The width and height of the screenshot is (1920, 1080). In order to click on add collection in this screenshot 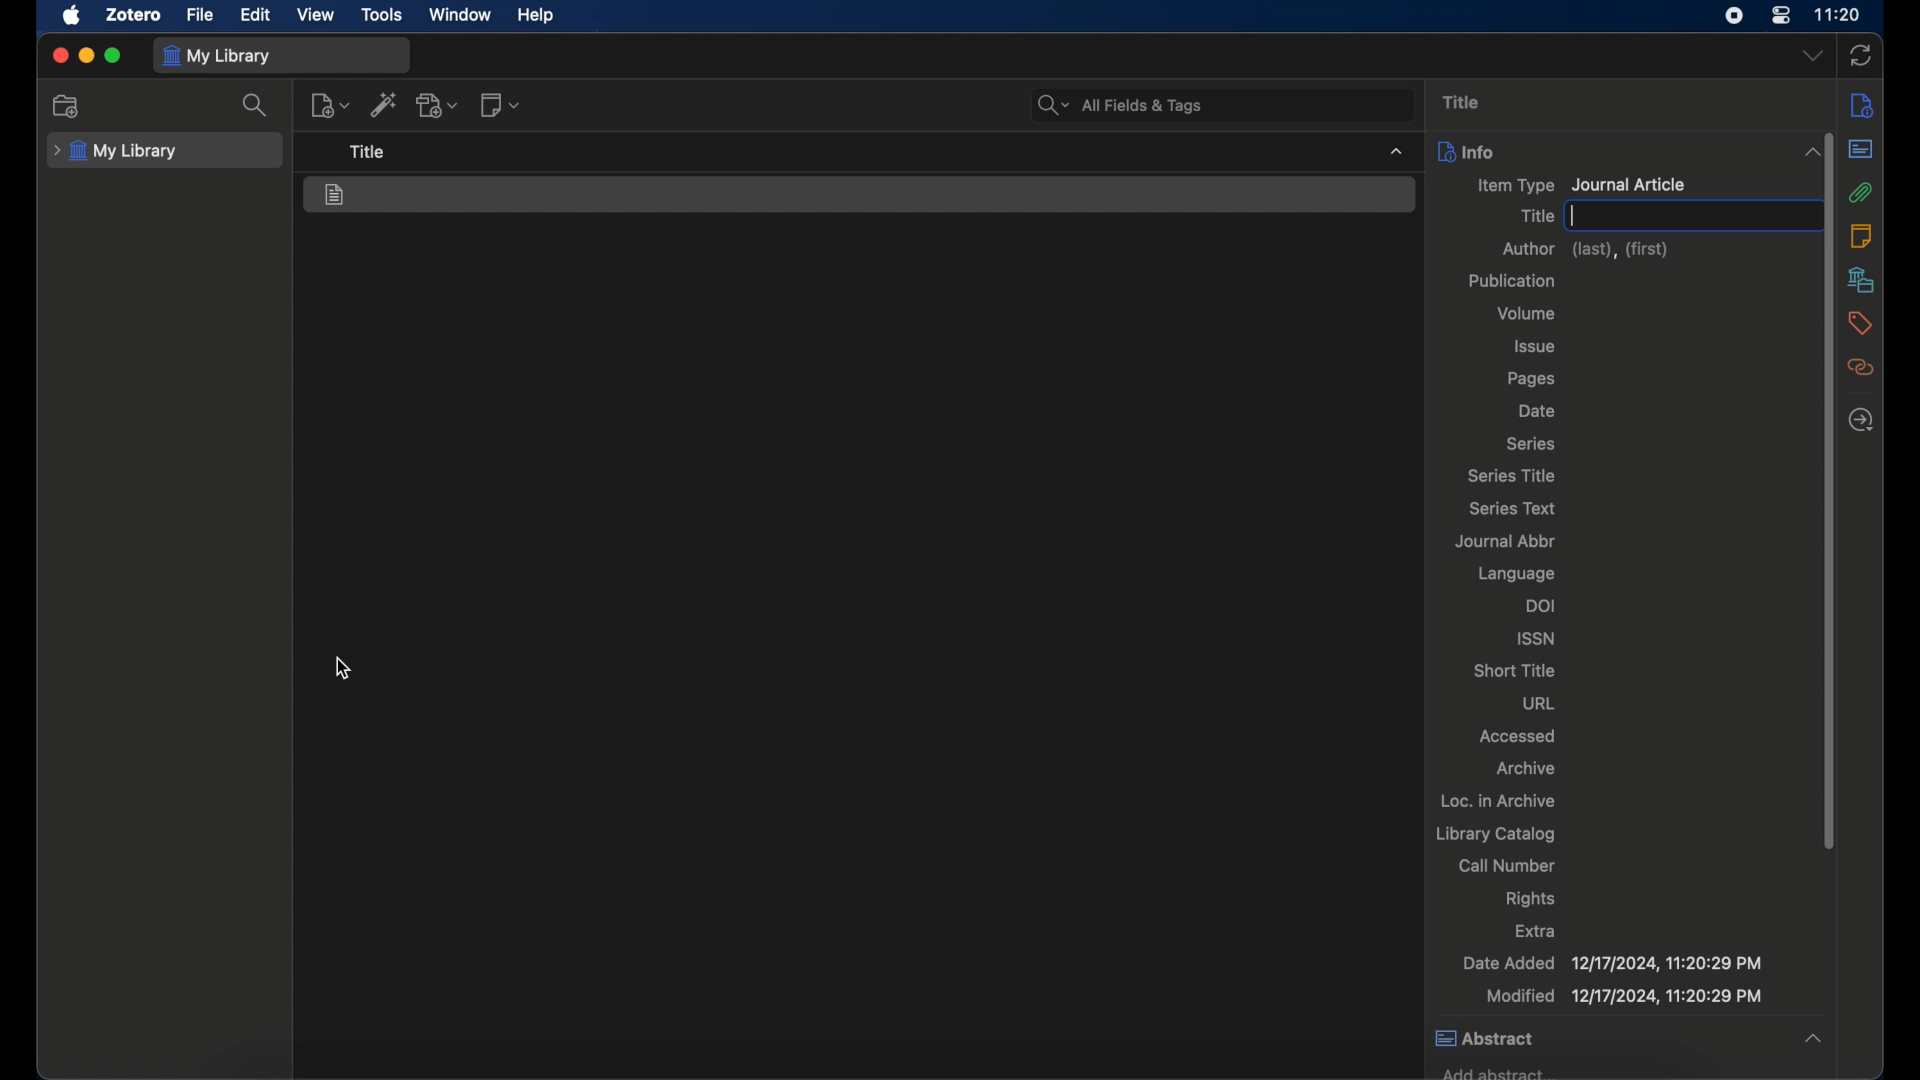, I will do `click(67, 107)`.